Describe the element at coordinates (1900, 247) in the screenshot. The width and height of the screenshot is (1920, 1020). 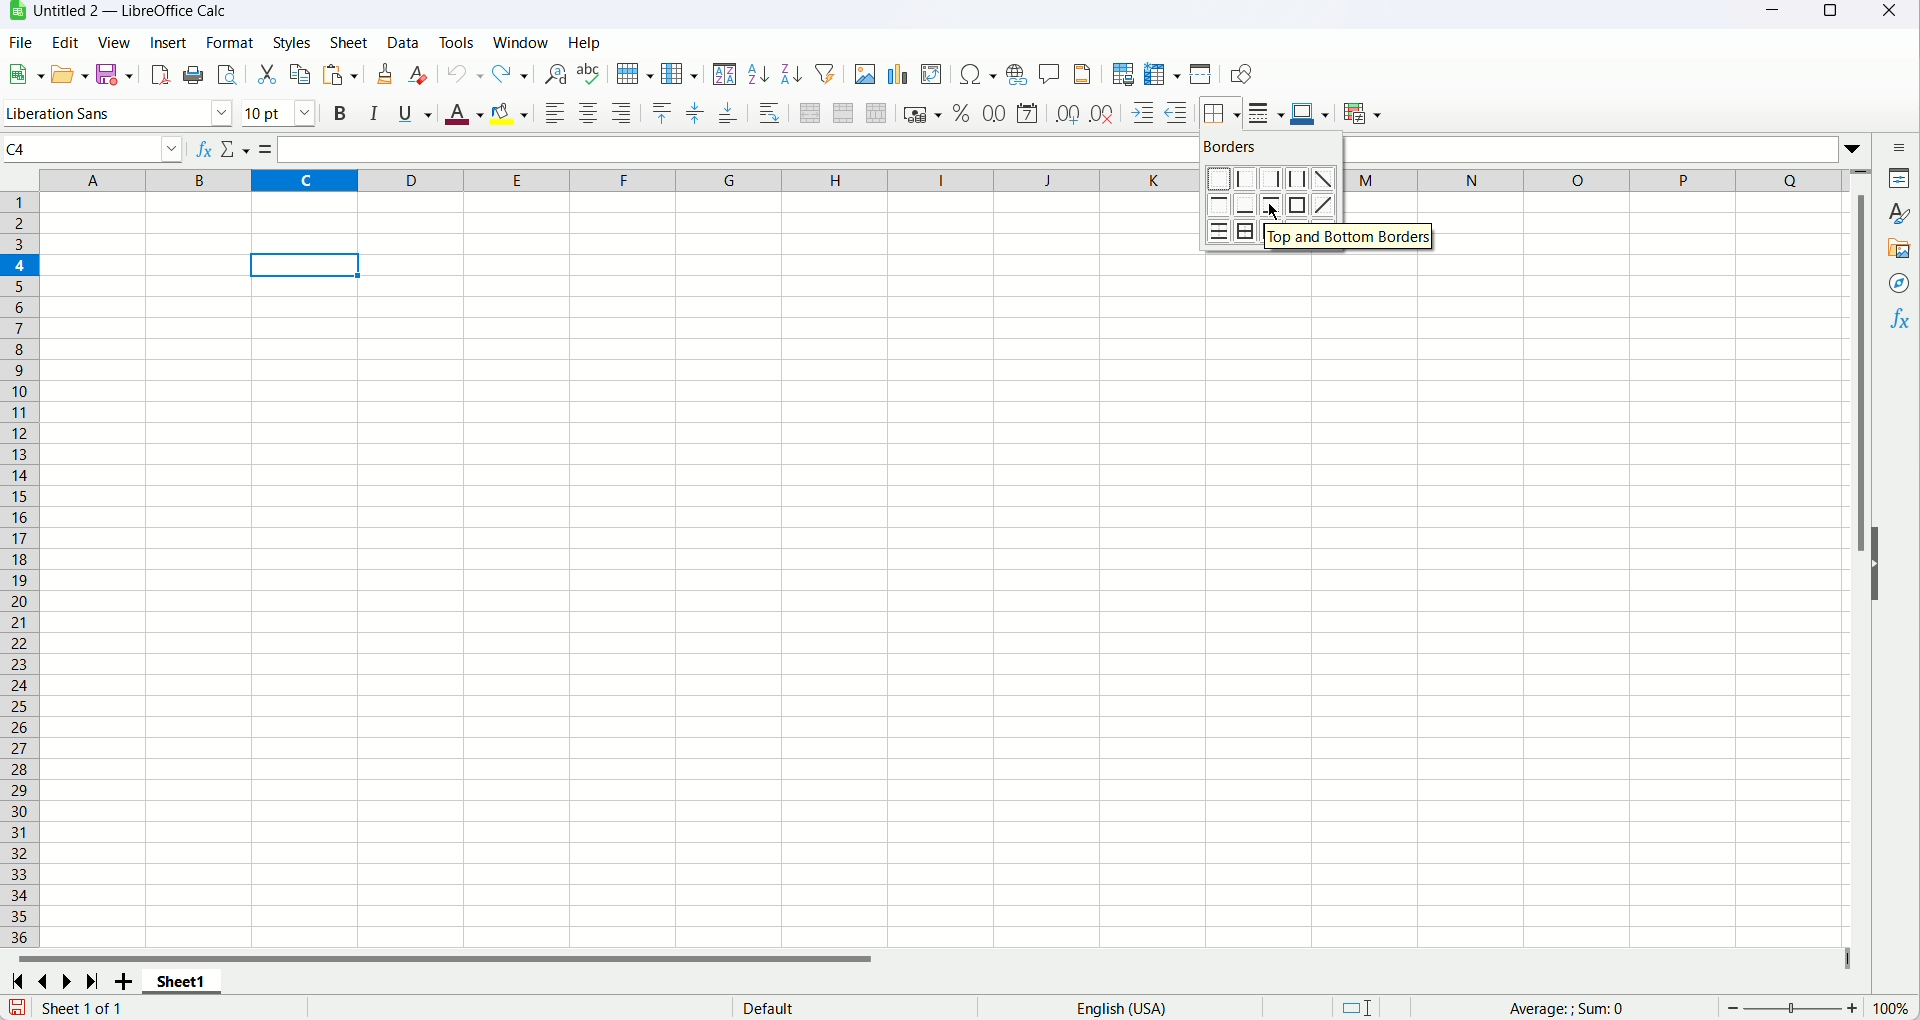
I see `Gallery` at that location.